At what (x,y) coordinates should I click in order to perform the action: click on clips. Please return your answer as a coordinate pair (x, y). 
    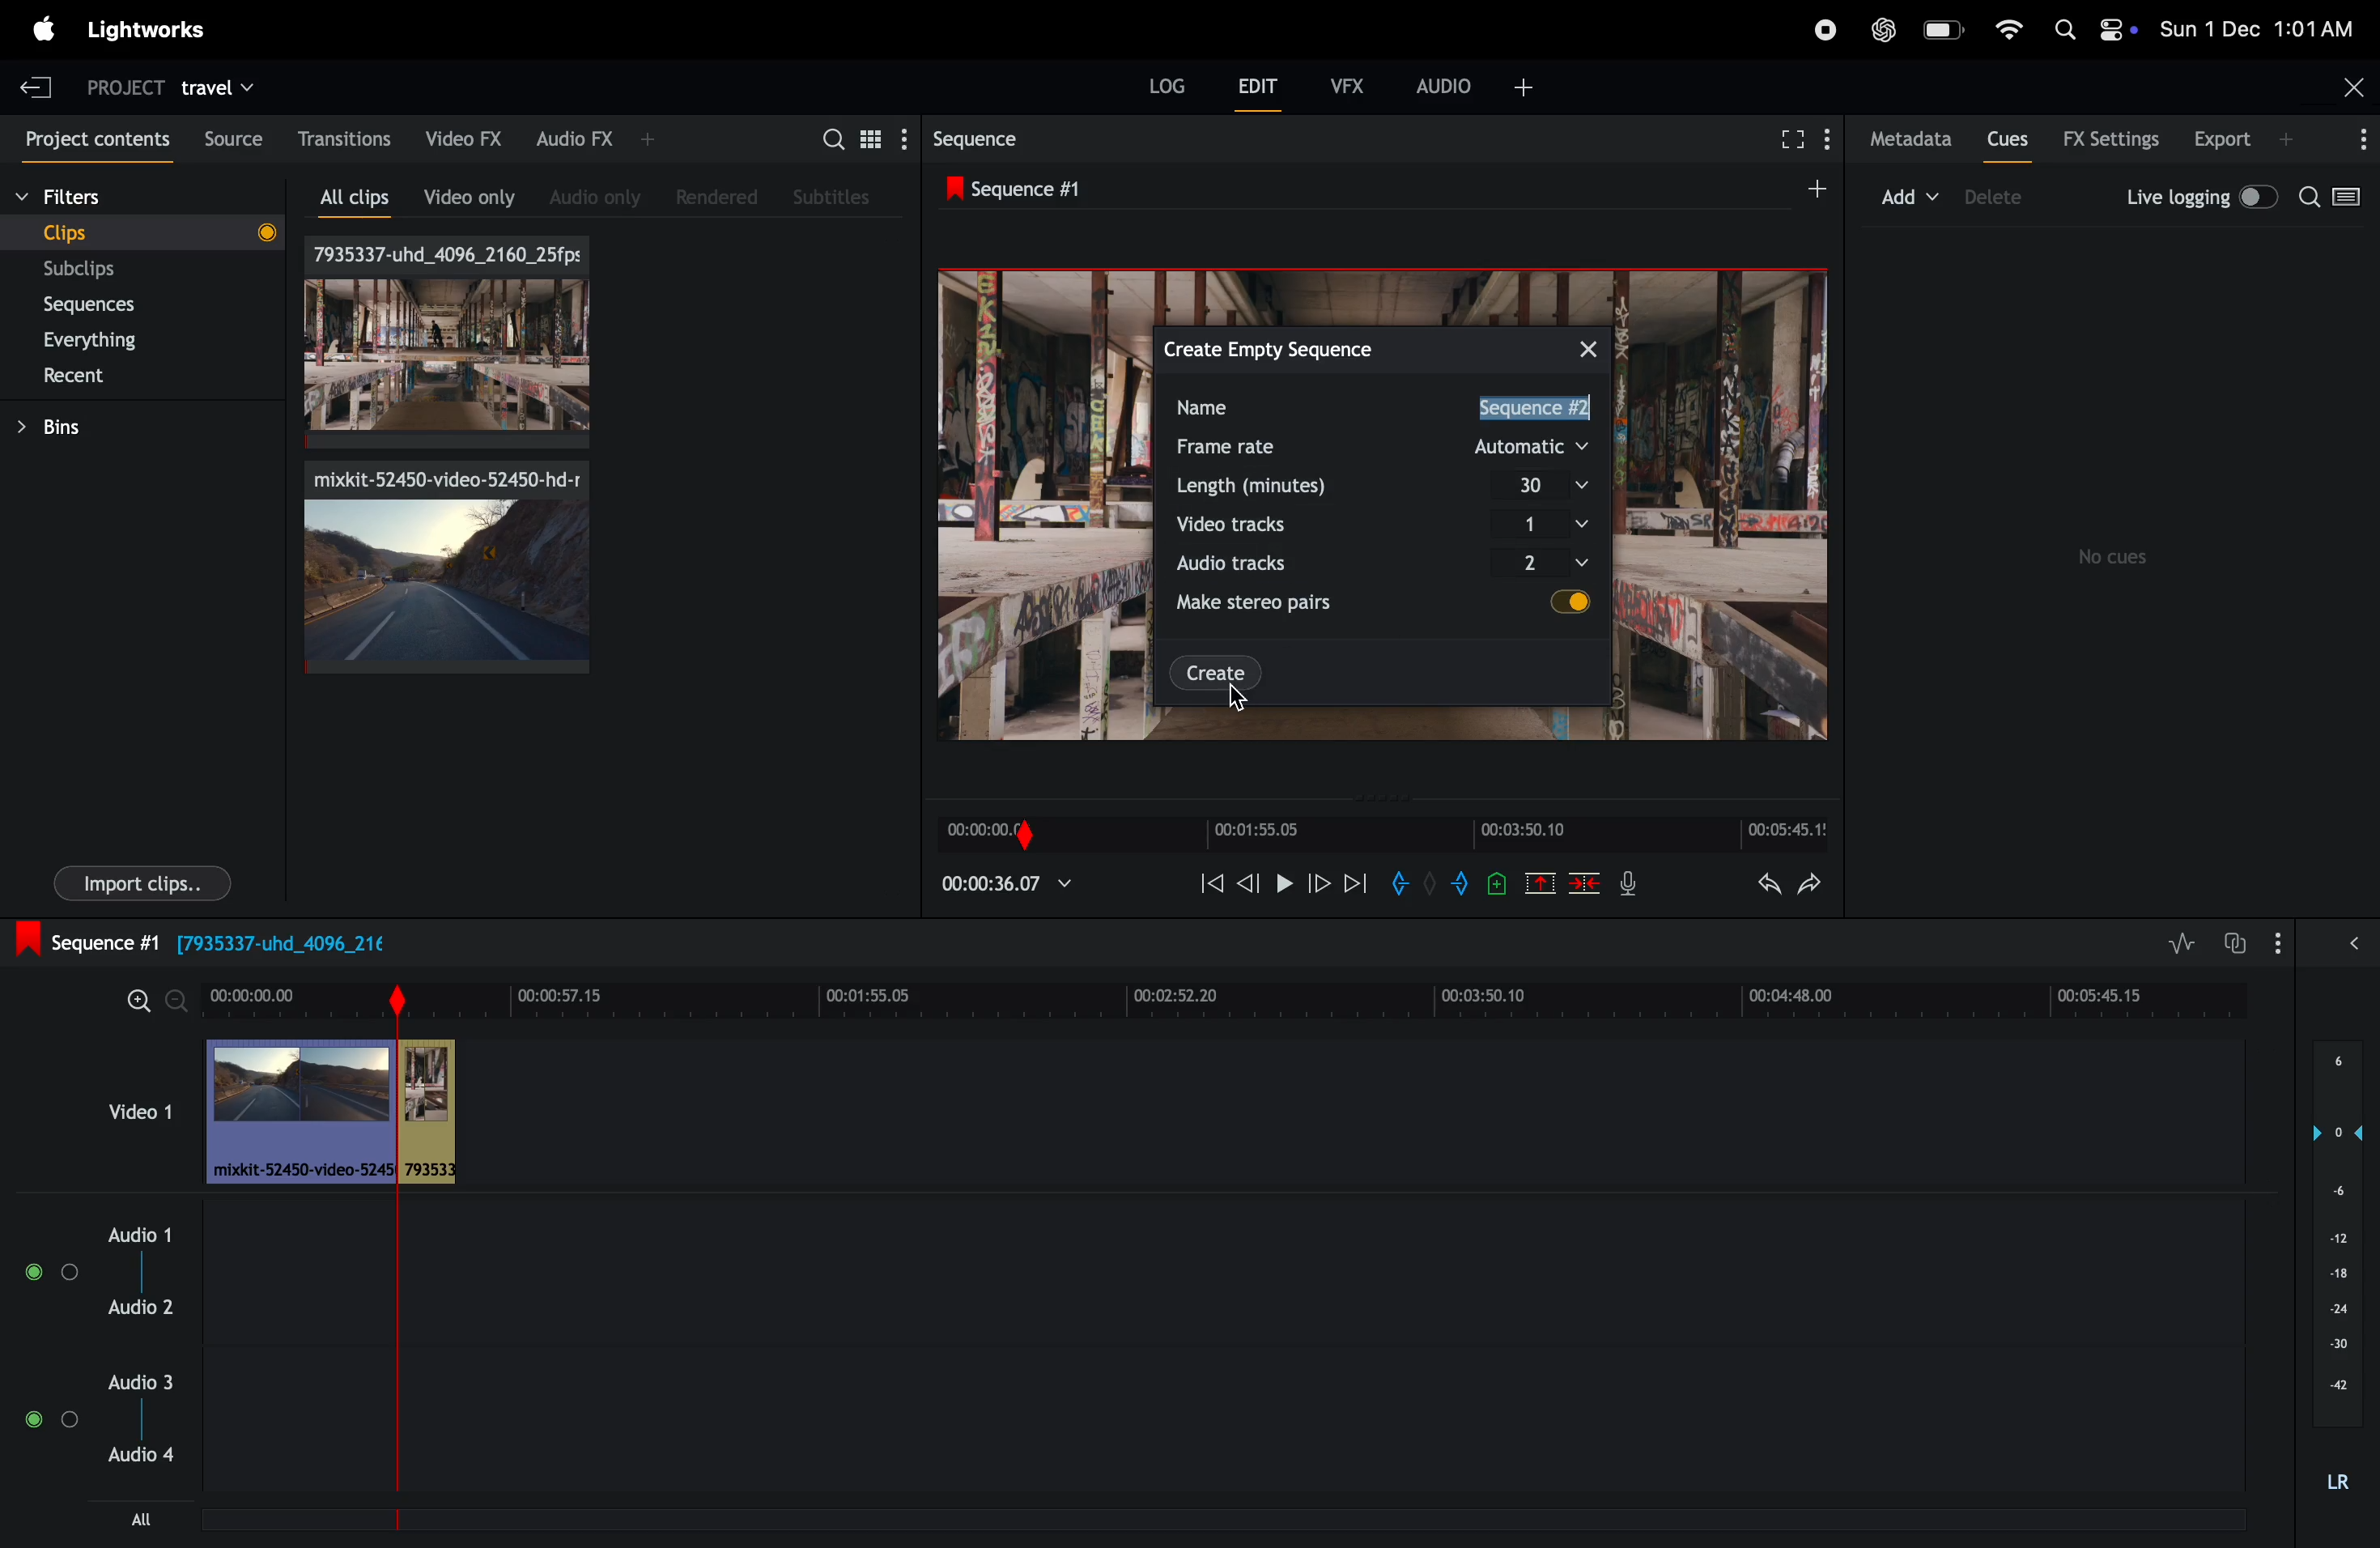
    Looking at the image, I should click on (148, 233).